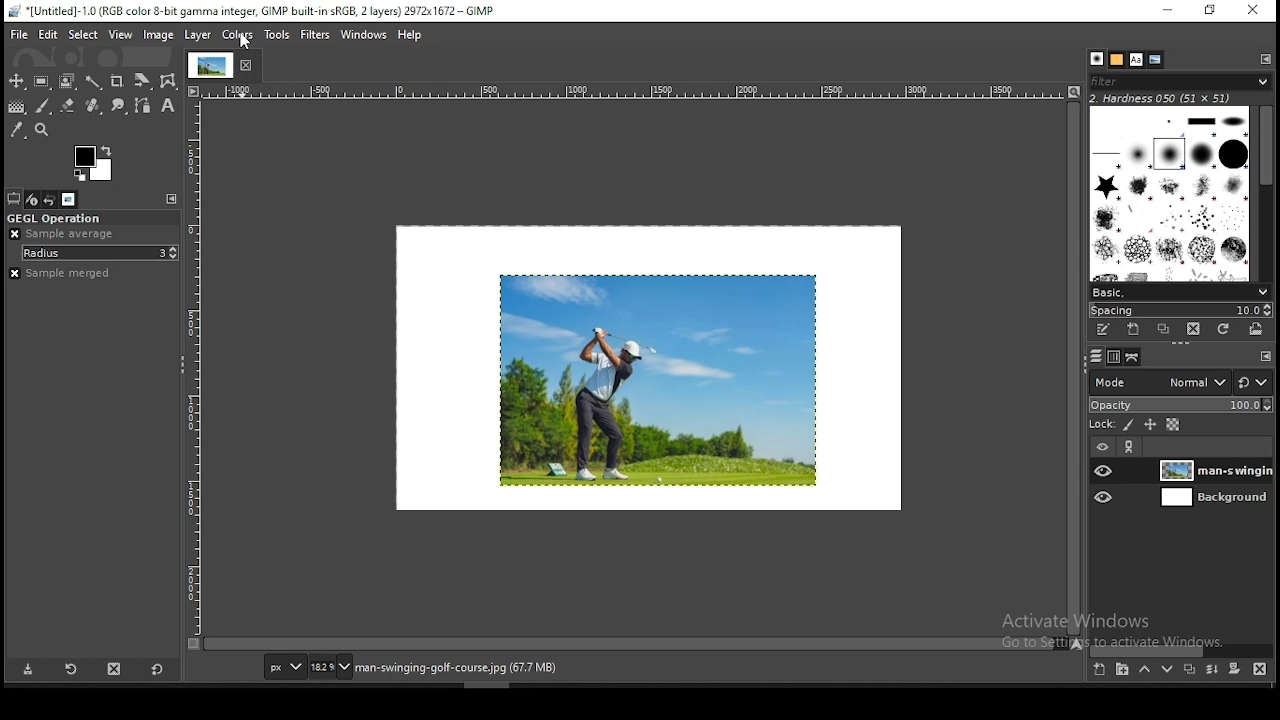  Describe the element at coordinates (167, 108) in the screenshot. I see `text tool` at that location.